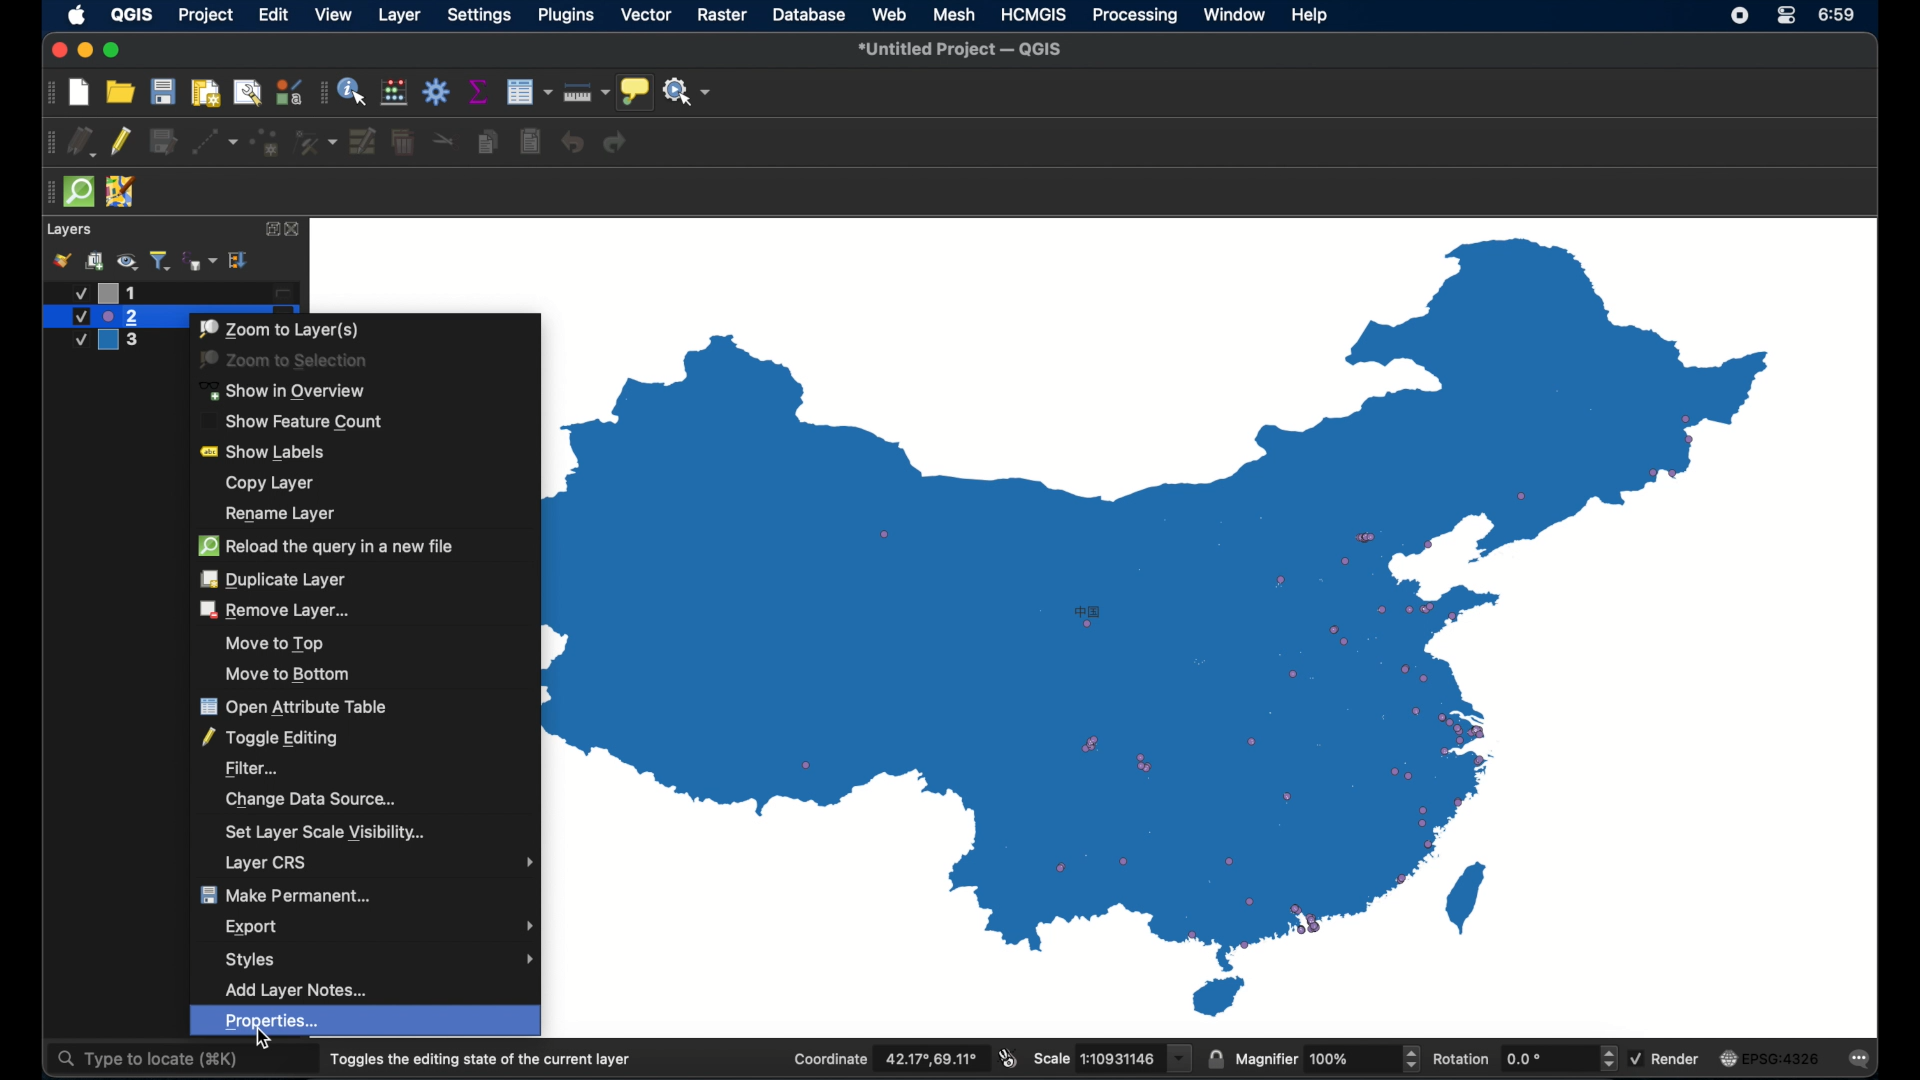 The image size is (1920, 1080). Describe the element at coordinates (287, 361) in the screenshot. I see `zoom to selection` at that location.